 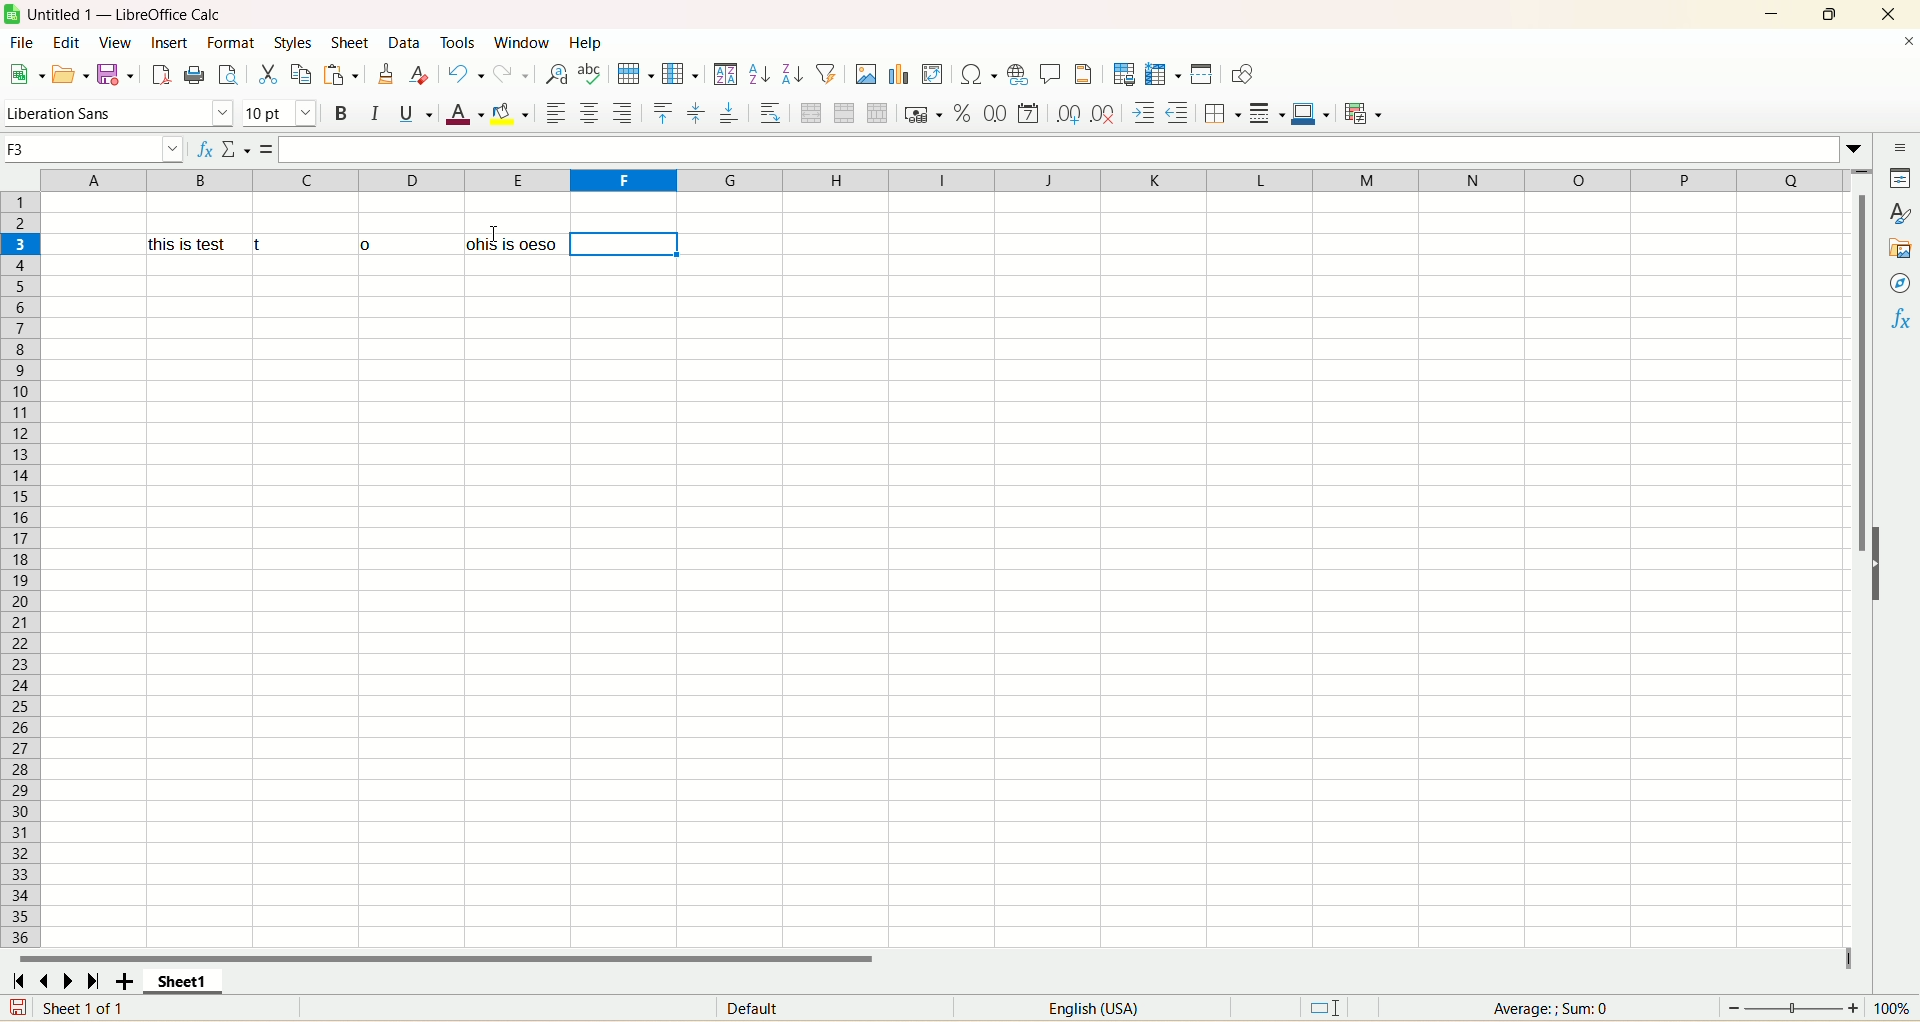 What do you see at coordinates (23, 976) in the screenshot?
I see `scroll to first sheet` at bounding box center [23, 976].